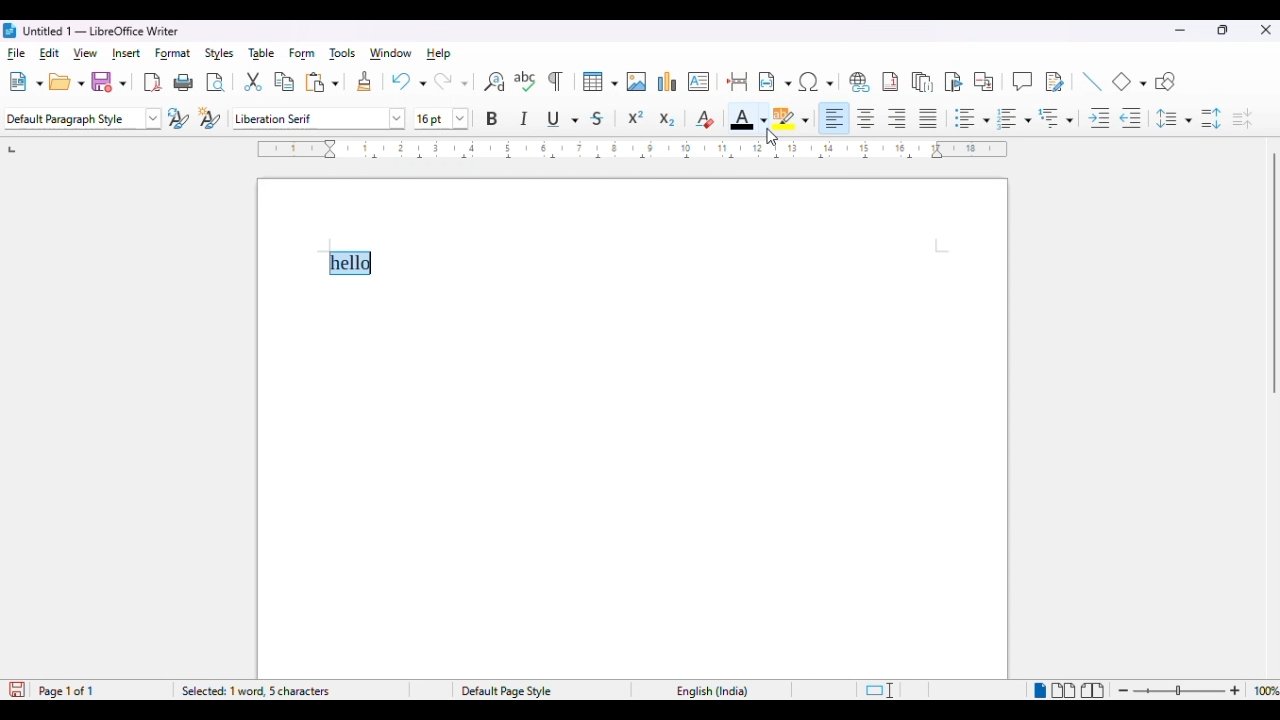  Describe the element at coordinates (172, 54) in the screenshot. I see `format` at that location.